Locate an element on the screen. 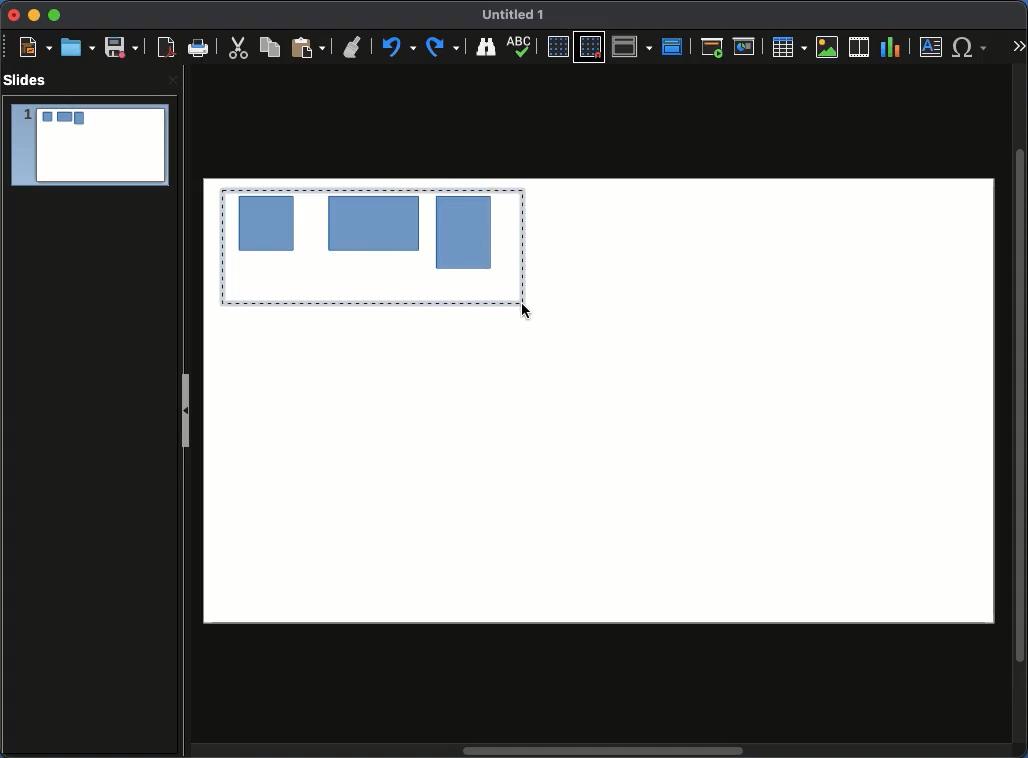 The image size is (1028, 758). Copy is located at coordinates (273, 47).